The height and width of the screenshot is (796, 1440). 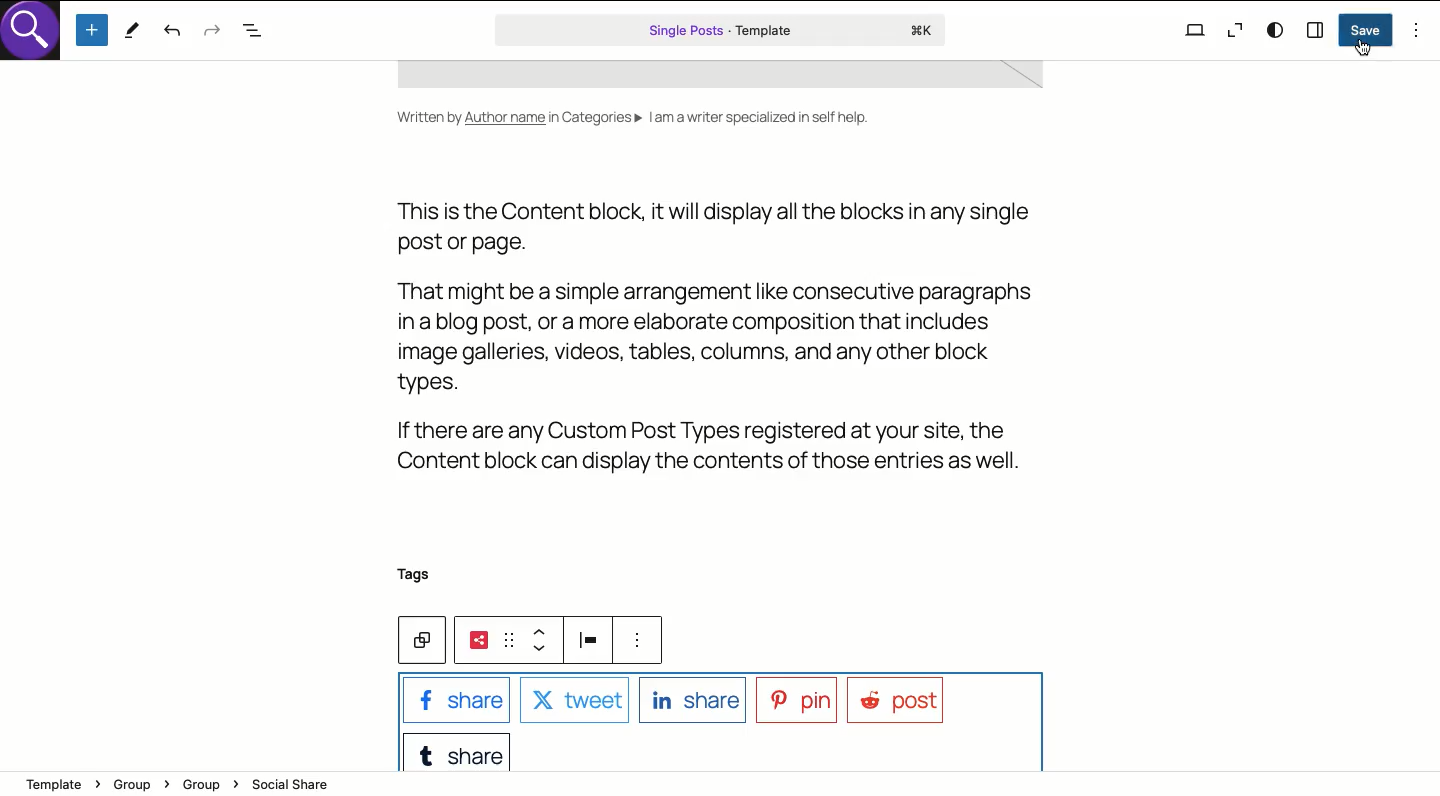 What do you see at coordinates (1417, 30) in the screenshot?
I see `Options` at bounding box center [1417, 30].